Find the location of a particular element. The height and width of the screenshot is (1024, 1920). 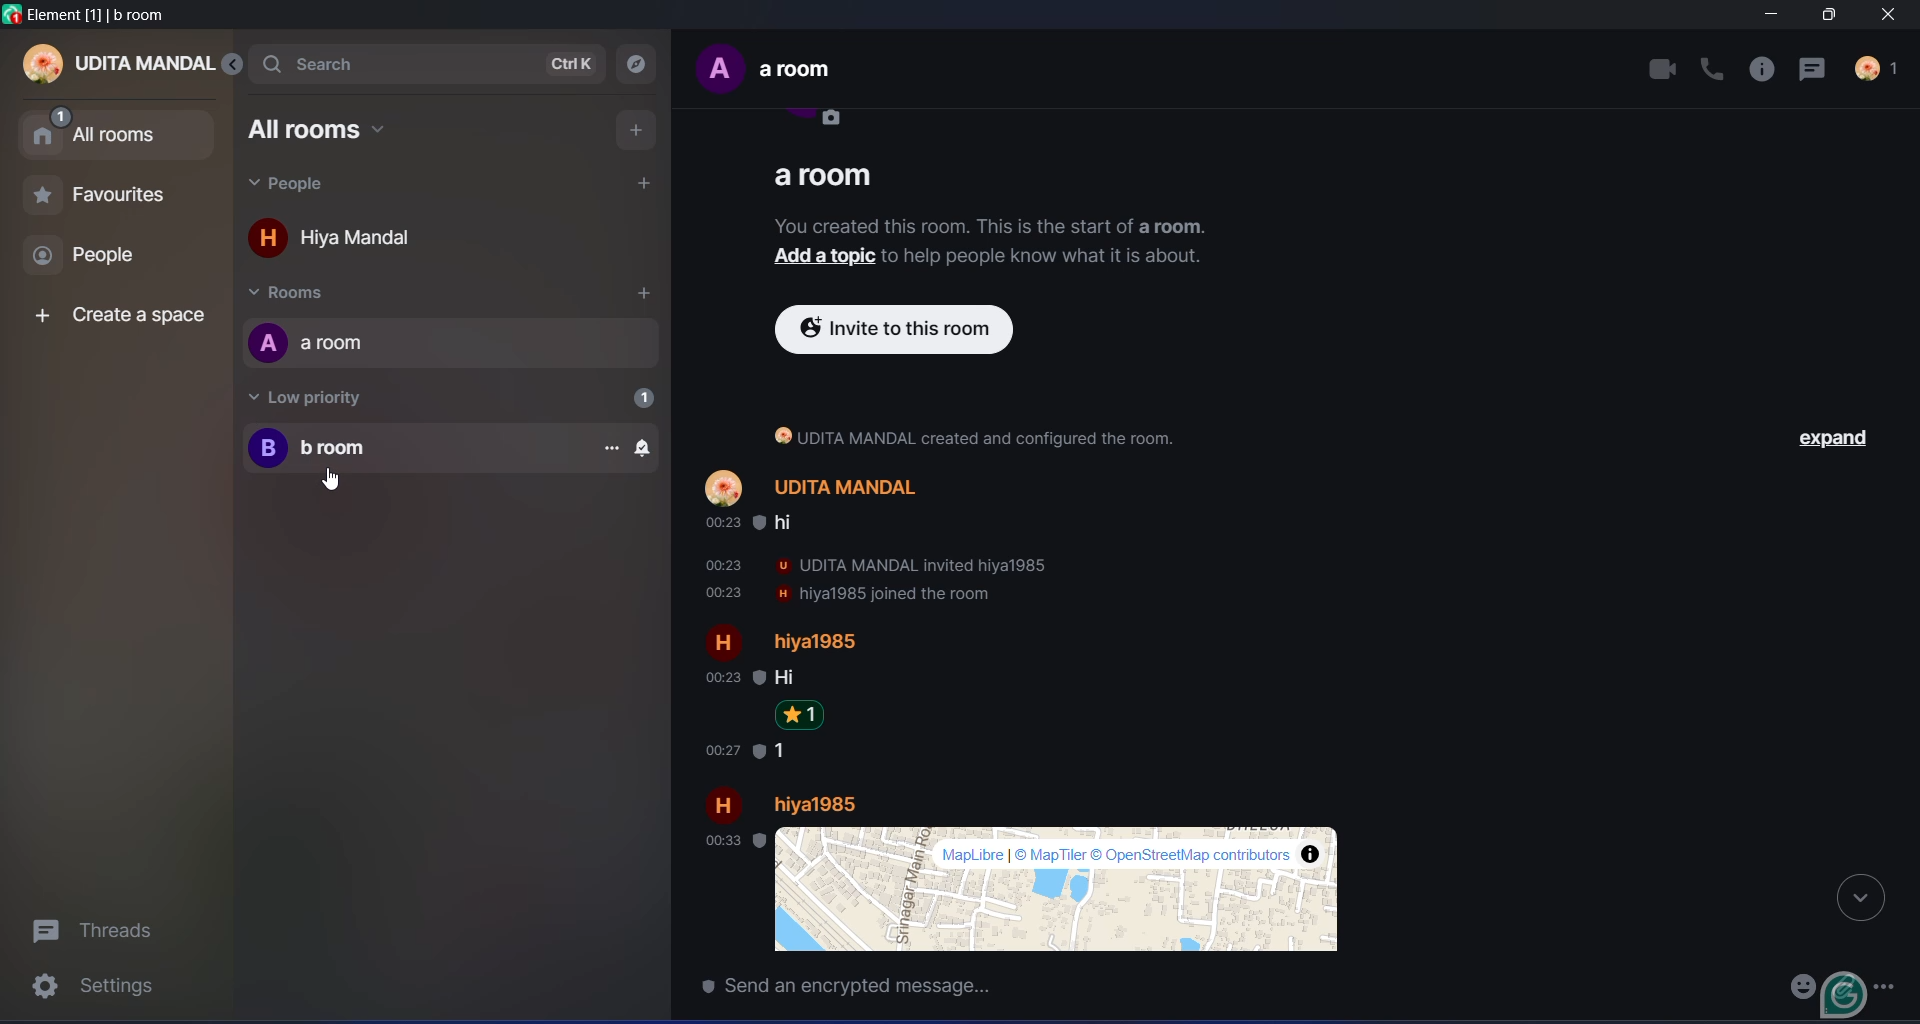

@ People is located at coordinates (104, 258).